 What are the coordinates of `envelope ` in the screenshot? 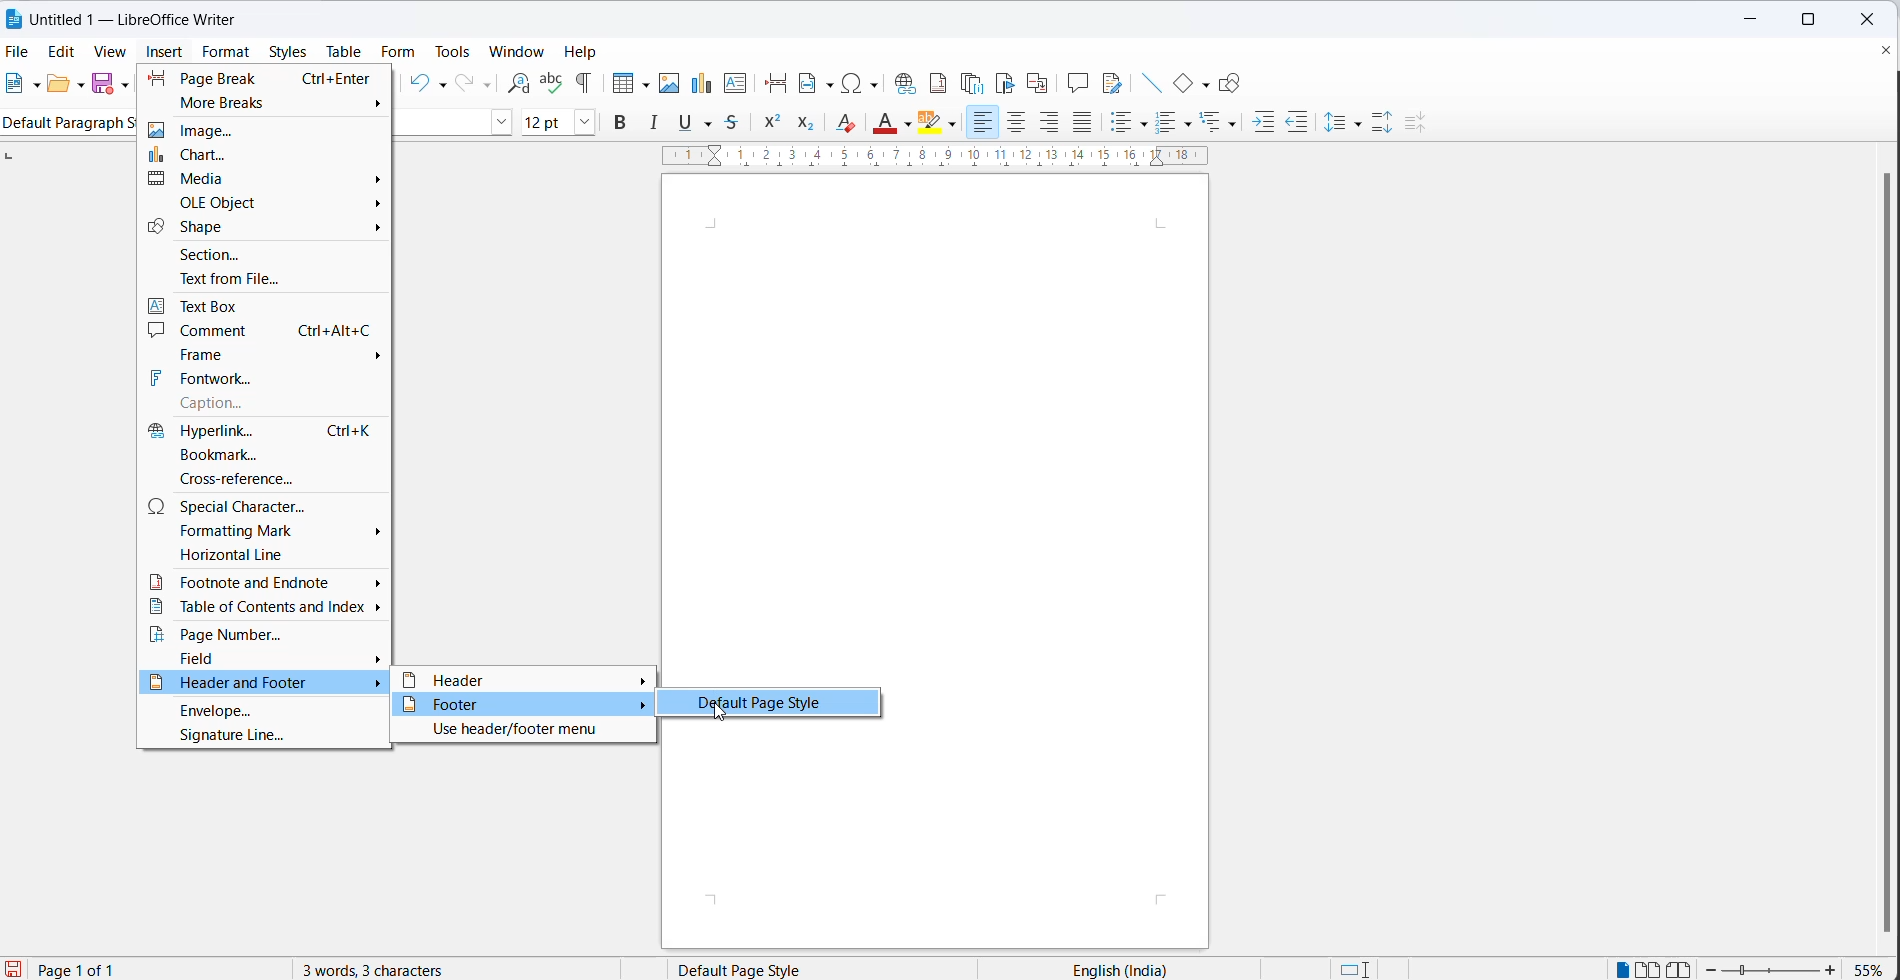 It's located at (264, 710).